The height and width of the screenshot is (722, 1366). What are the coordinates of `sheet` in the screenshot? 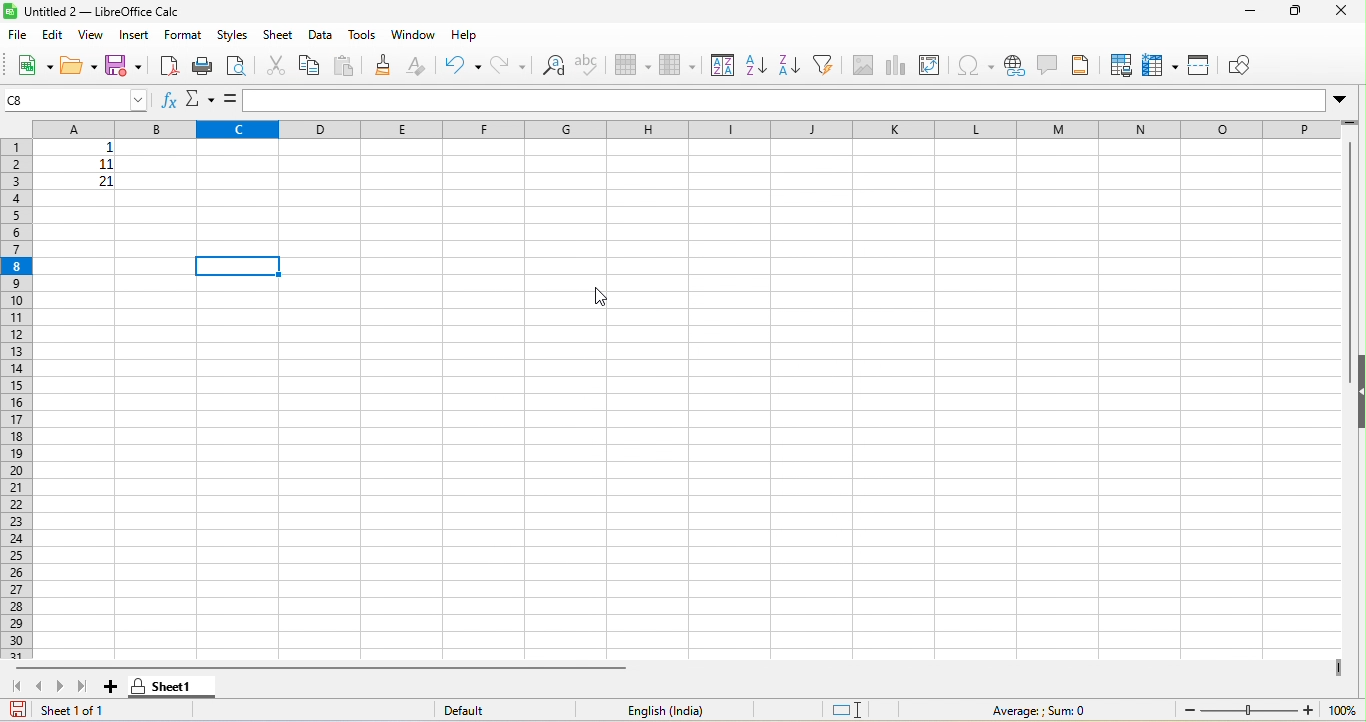 It's located at (280, 35).